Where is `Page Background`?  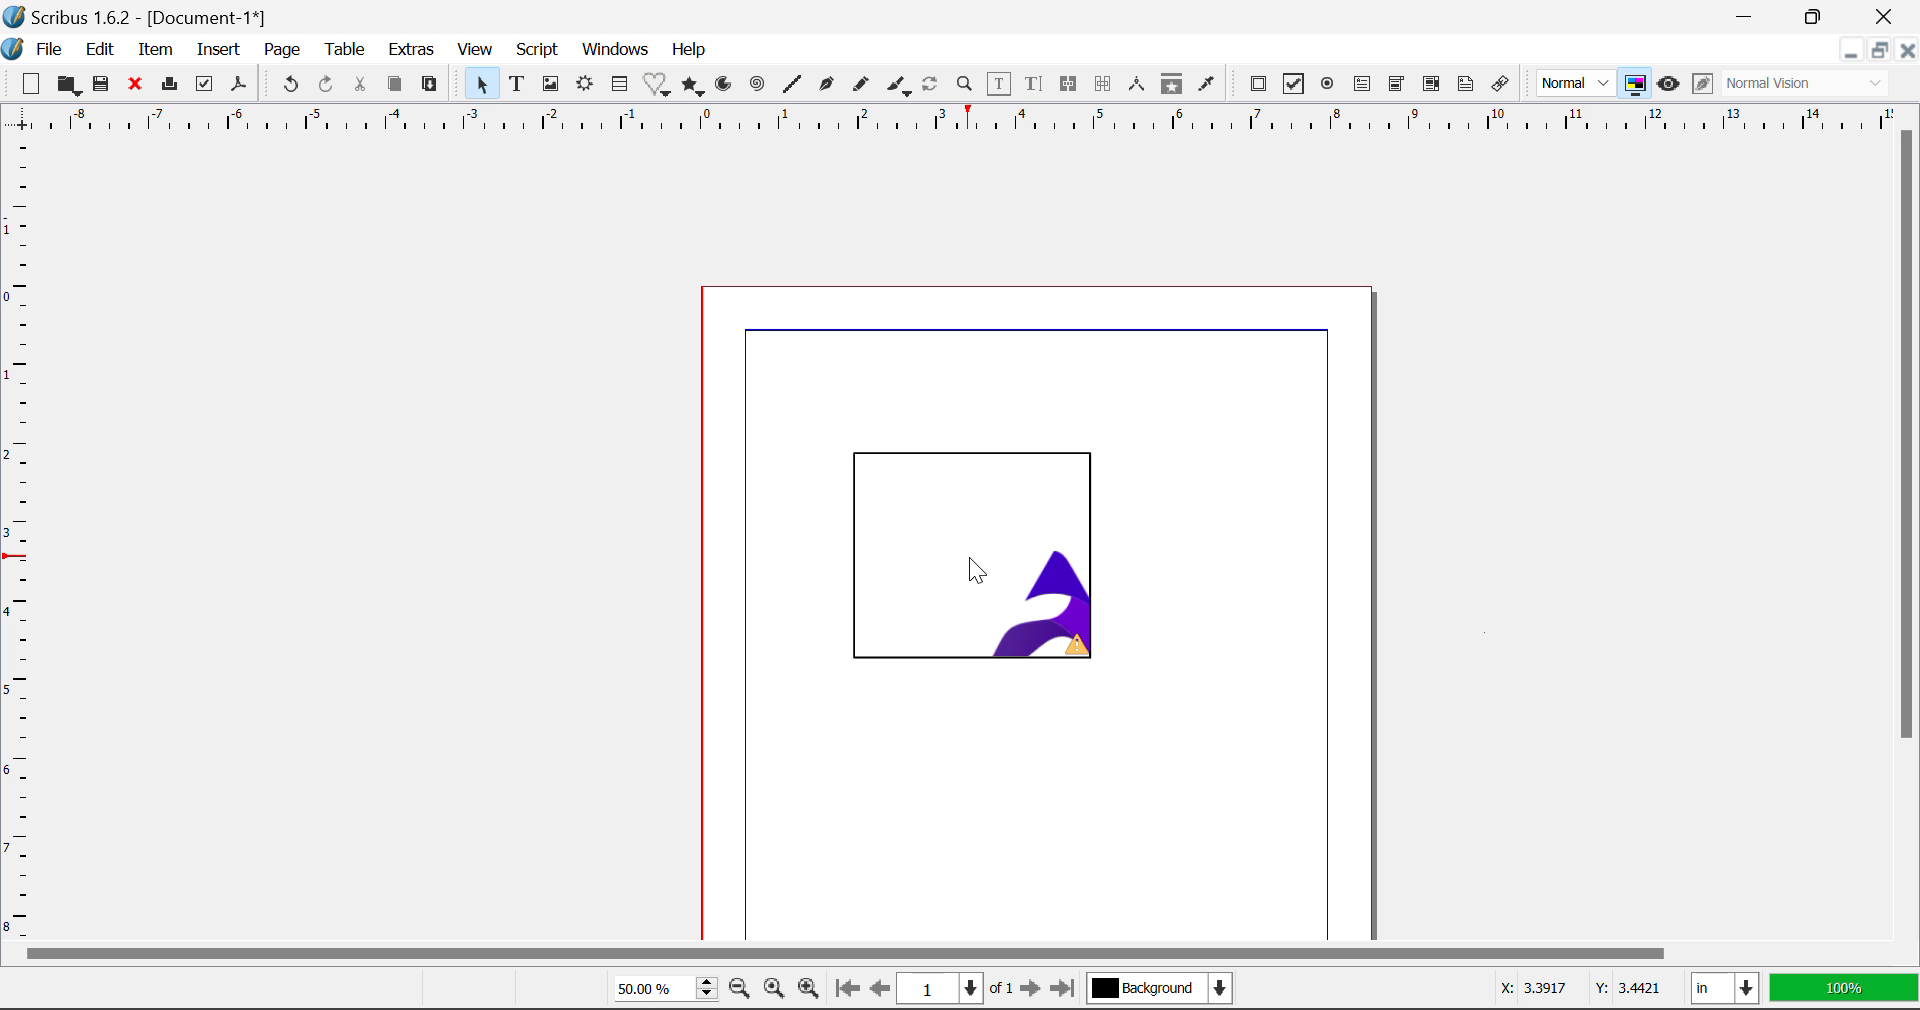
Page Background is located at coordinates (1158, 985).